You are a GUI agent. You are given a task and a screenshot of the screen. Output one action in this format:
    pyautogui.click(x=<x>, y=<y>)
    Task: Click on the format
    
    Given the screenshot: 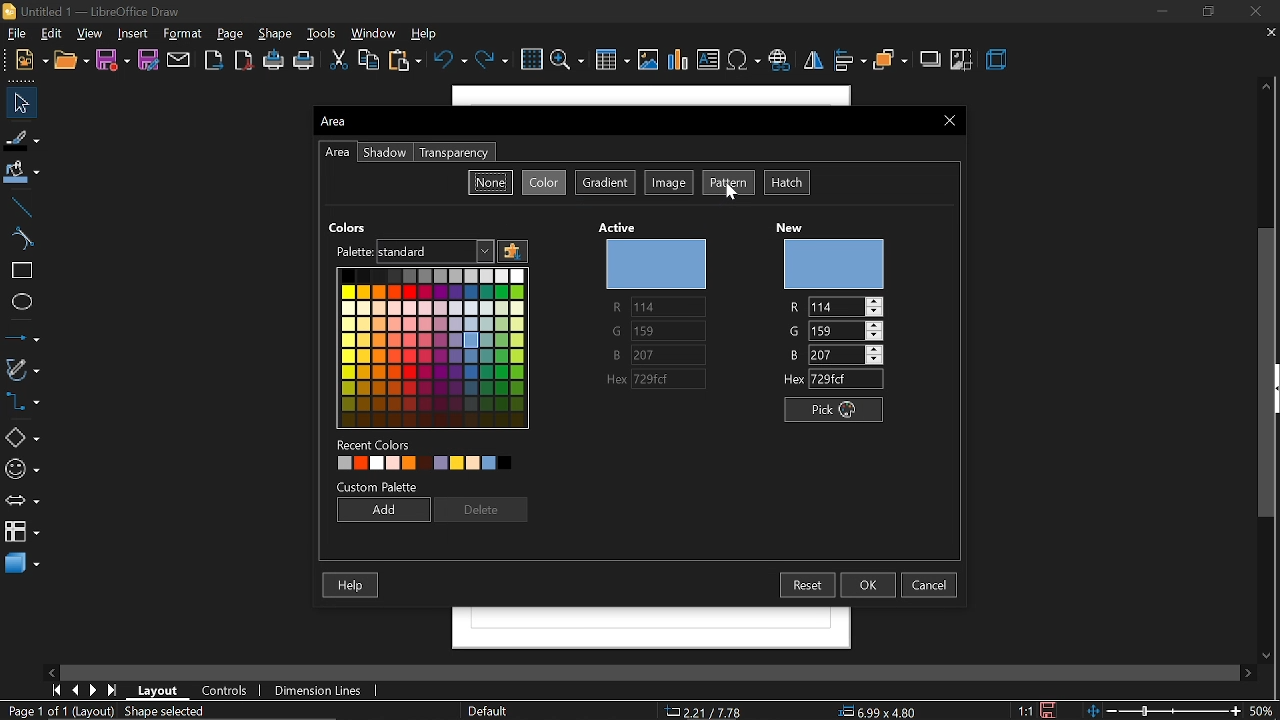 What is the action you would take?
    pyautogui.click(x=186, y=33)
    